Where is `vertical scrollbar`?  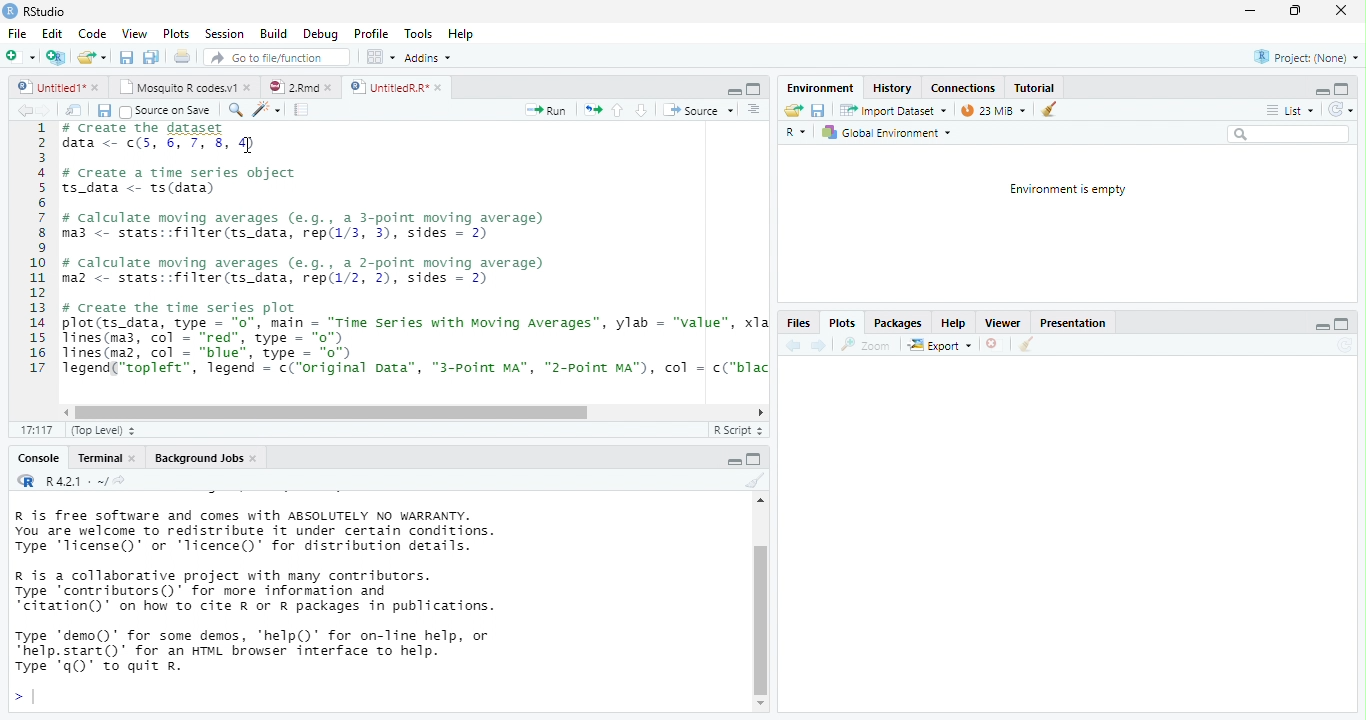 vertical scrollbar is located at coordinates (761, 619).